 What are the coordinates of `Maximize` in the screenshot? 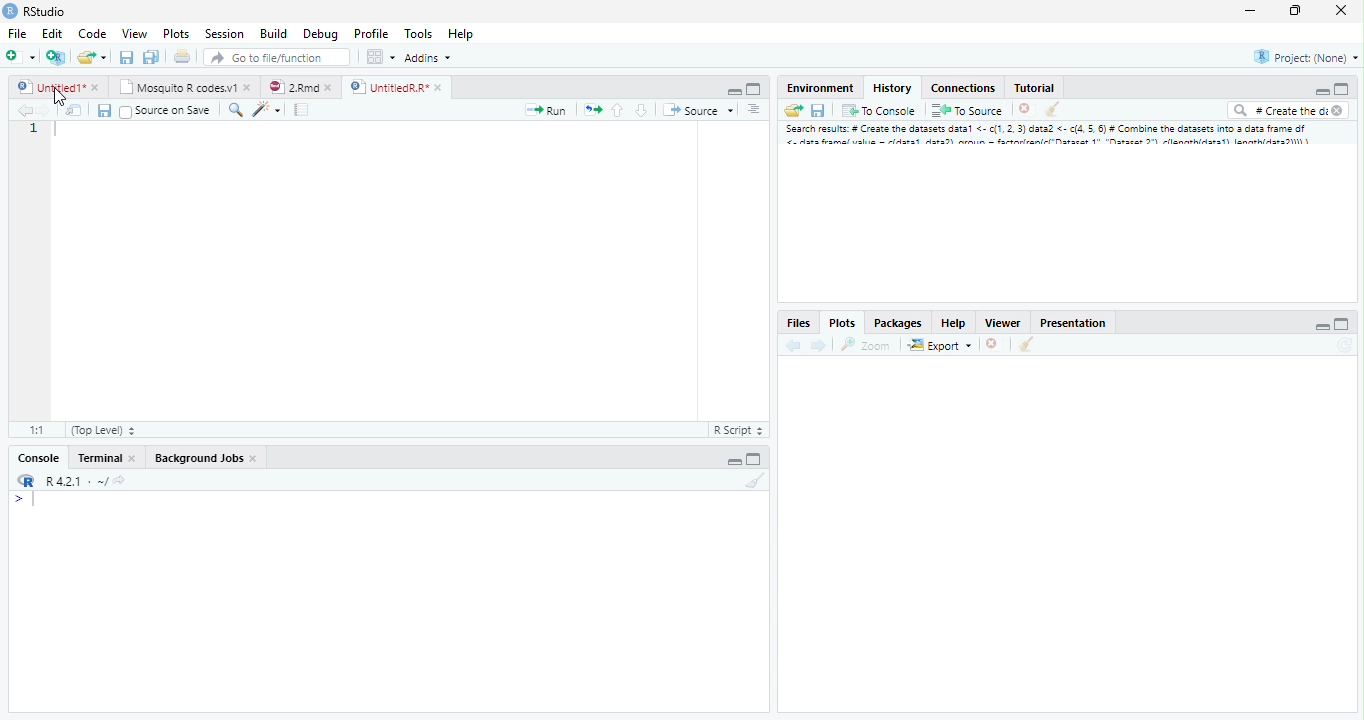 It's located at (1340, 90).